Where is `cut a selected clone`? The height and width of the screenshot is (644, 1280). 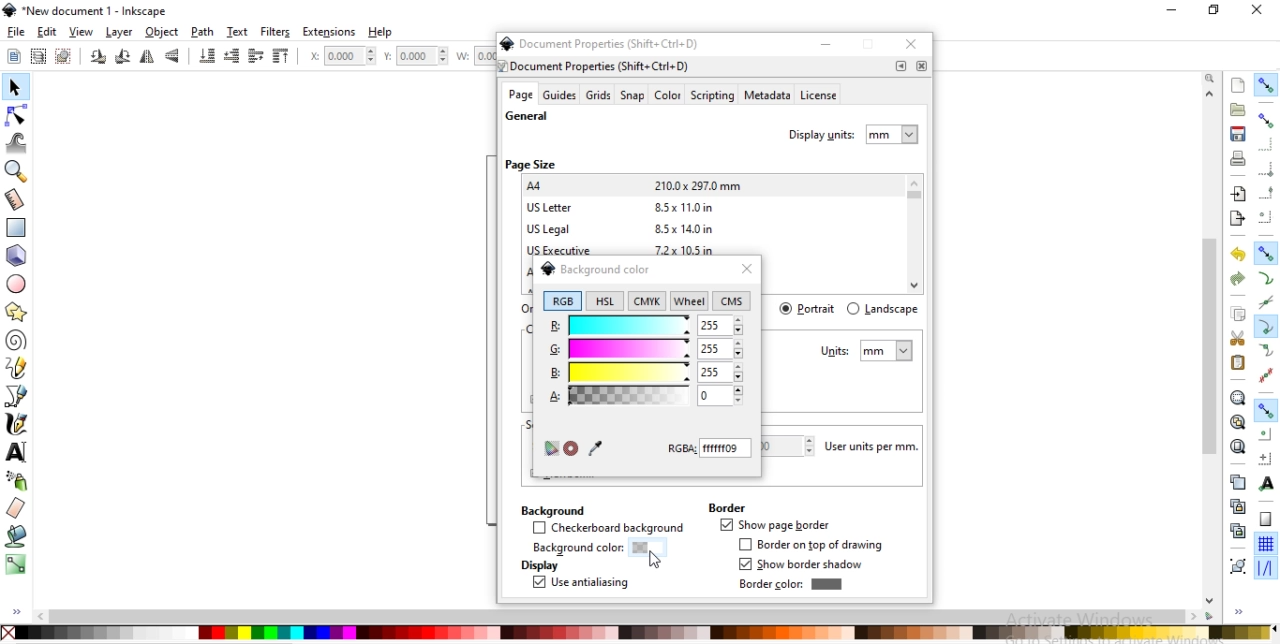
cut a selected clone is located at coordinates (1236, 533).